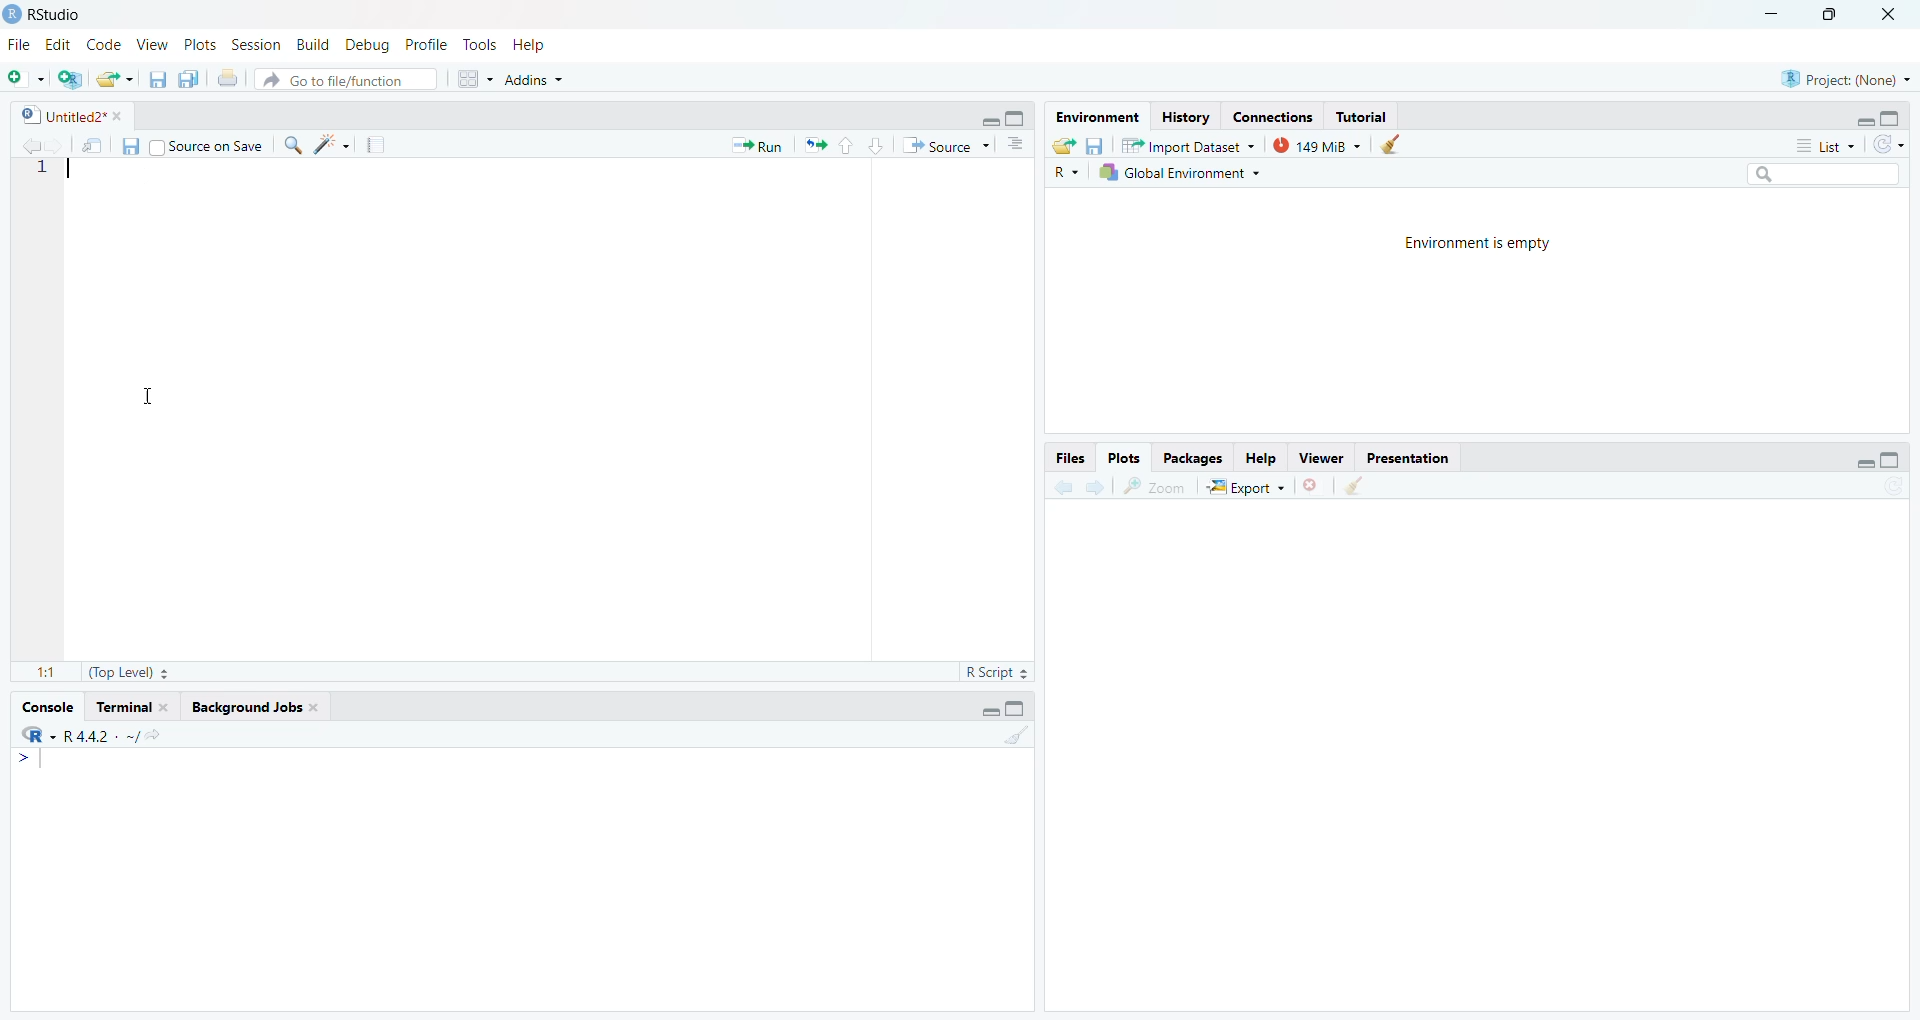  Describe the element at coordinates (478, 44) in the screenshot. I see `Tools` at that location.